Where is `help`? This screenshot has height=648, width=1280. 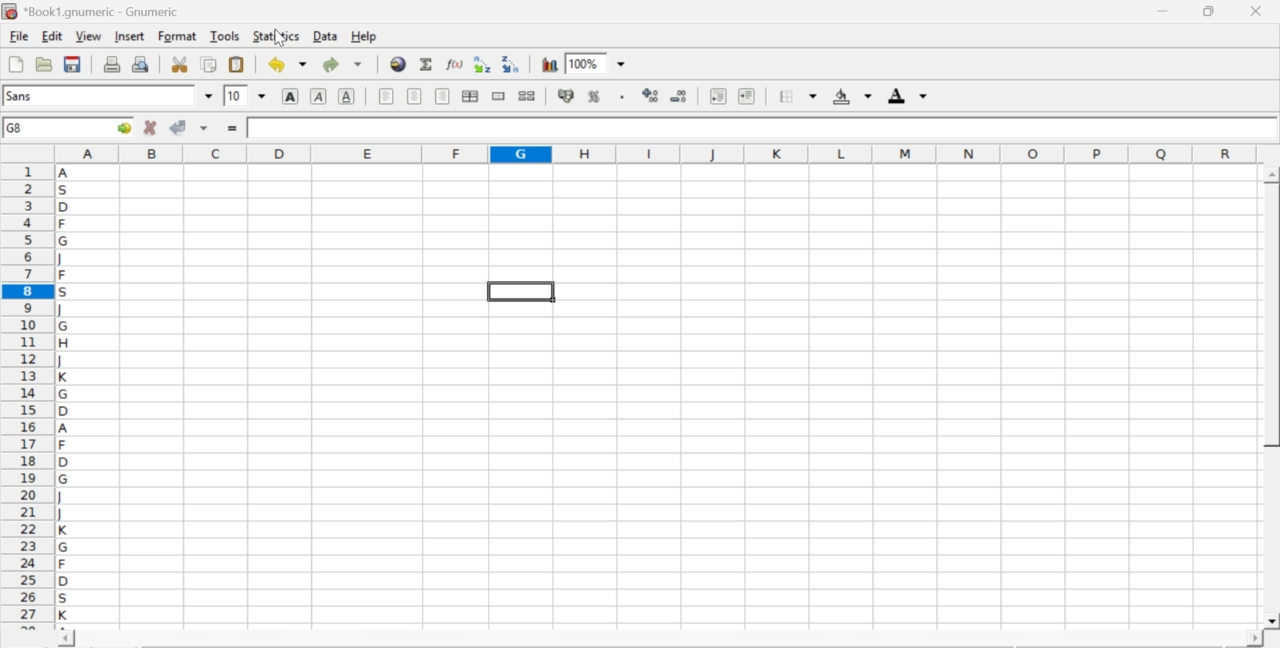 help is located at coordinates (366, 37).